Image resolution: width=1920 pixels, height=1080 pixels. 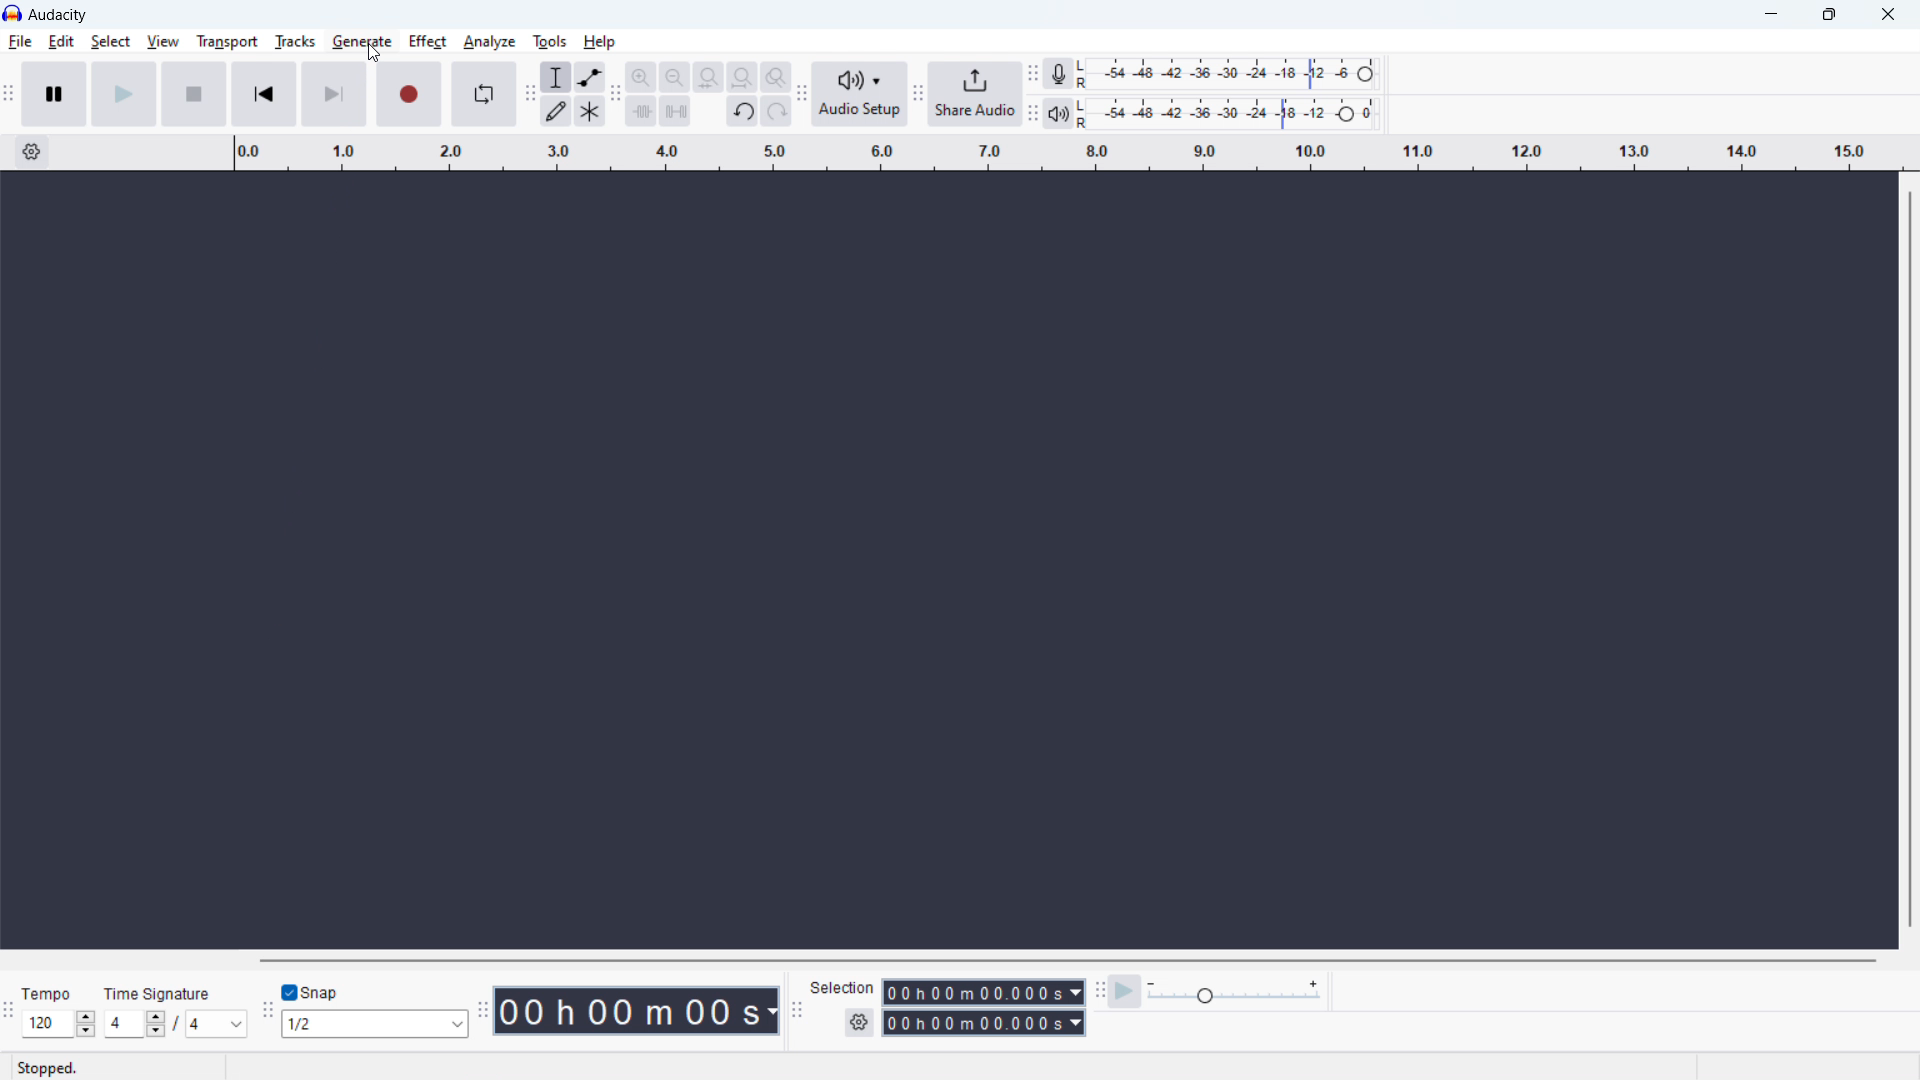 I want to click on timeline settings, so click(x=30, y=153).